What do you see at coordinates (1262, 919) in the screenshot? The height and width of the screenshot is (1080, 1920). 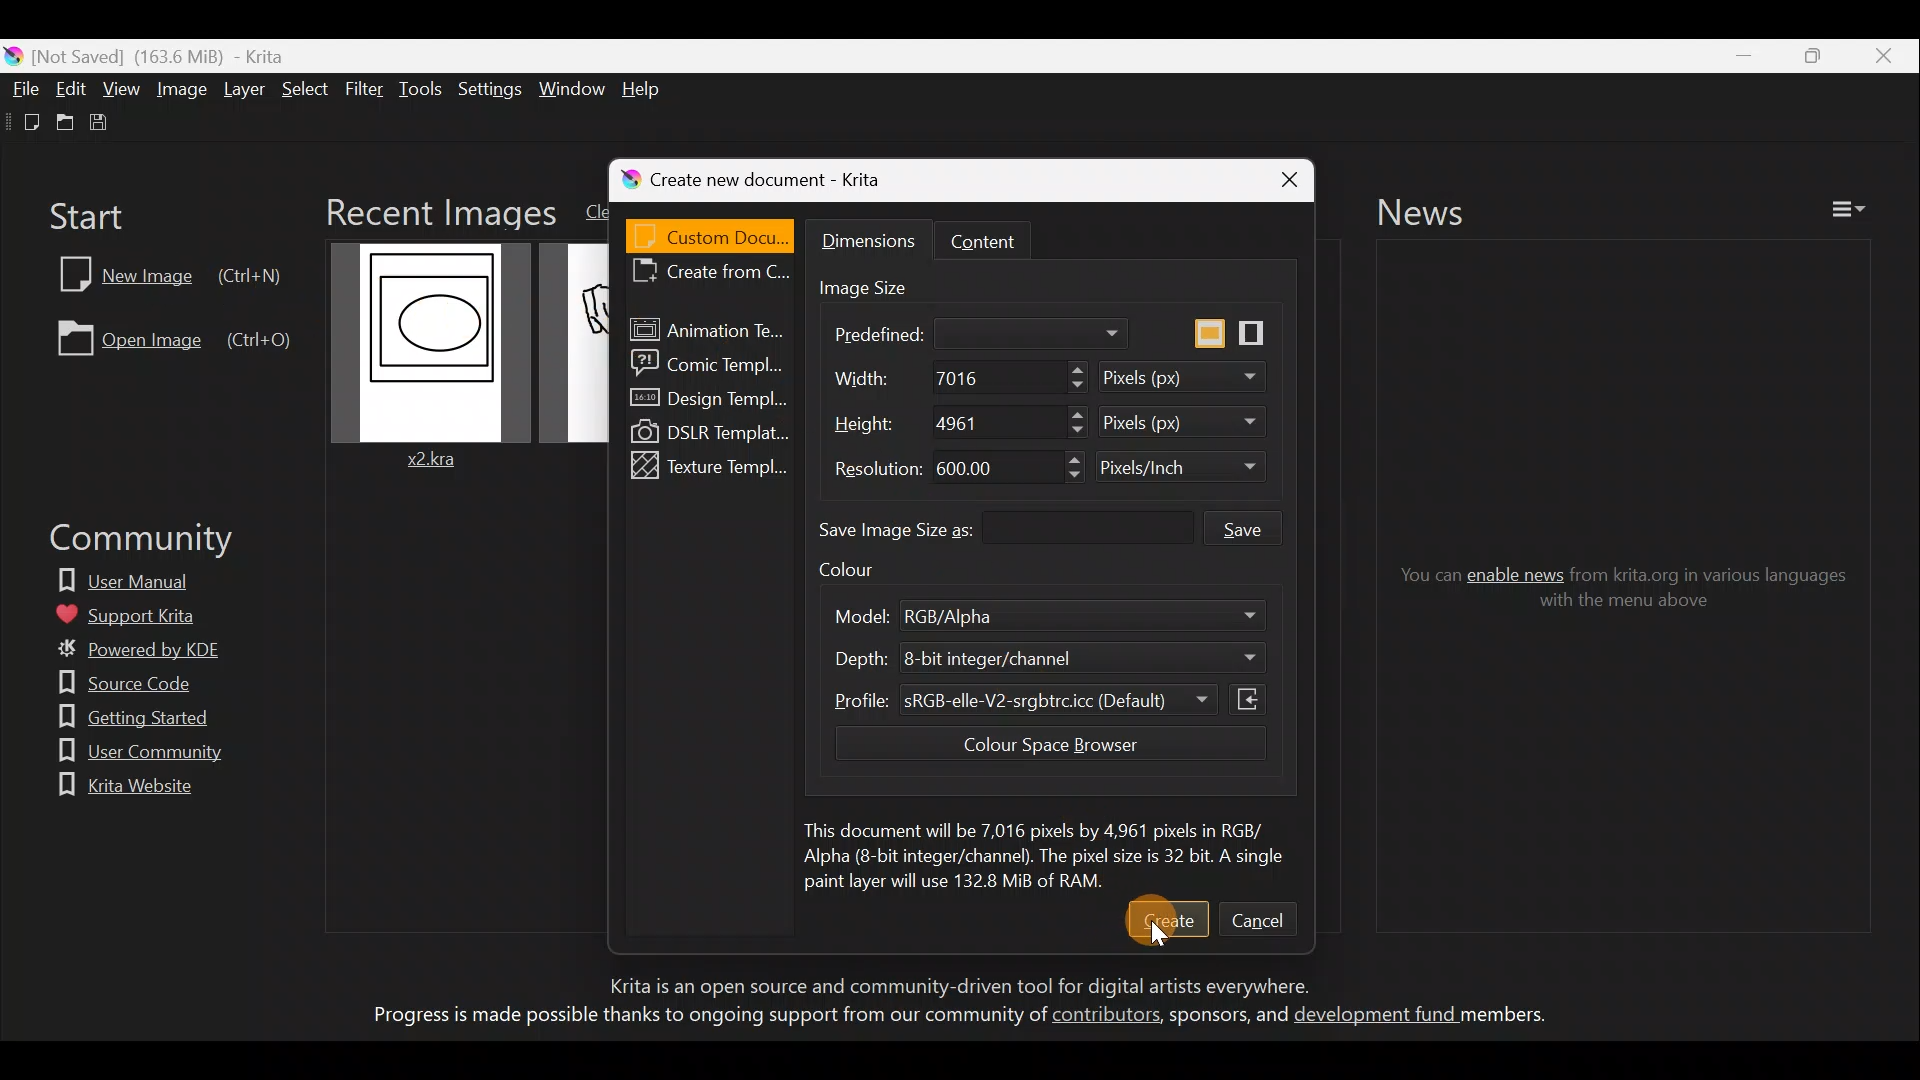 I see `Cancel` at bounding box center [1262, 919].